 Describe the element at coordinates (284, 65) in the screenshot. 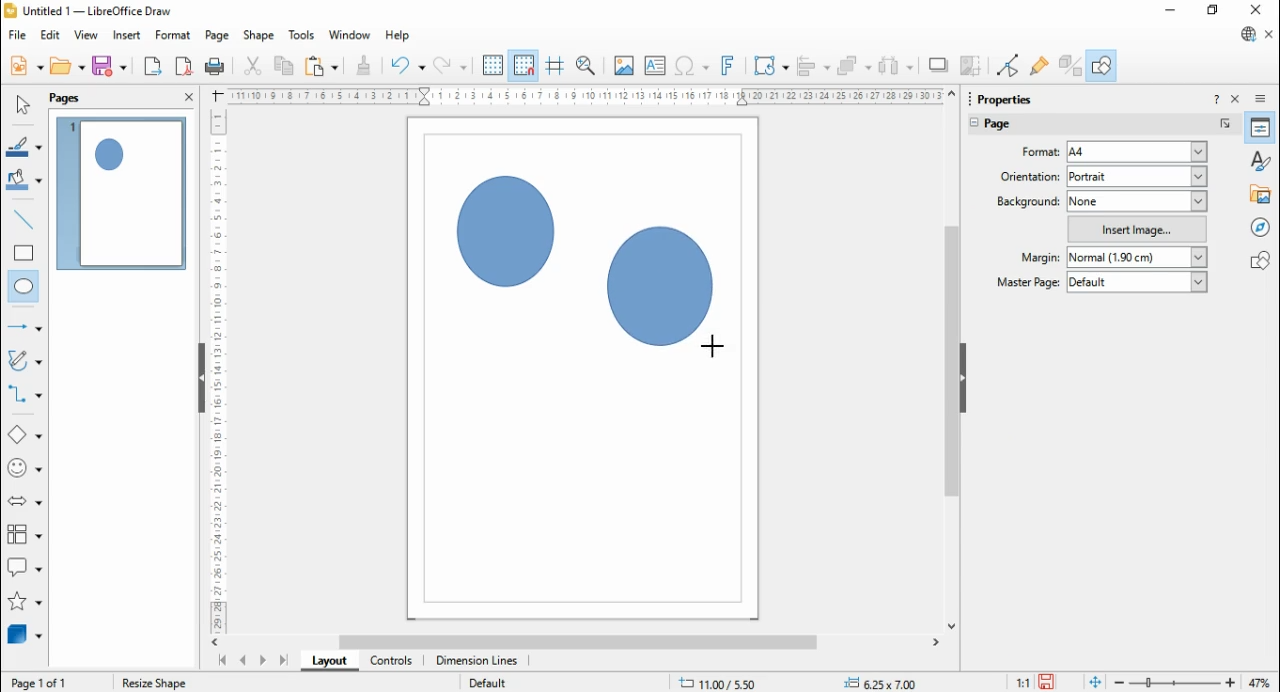

I see `copy` at that location.